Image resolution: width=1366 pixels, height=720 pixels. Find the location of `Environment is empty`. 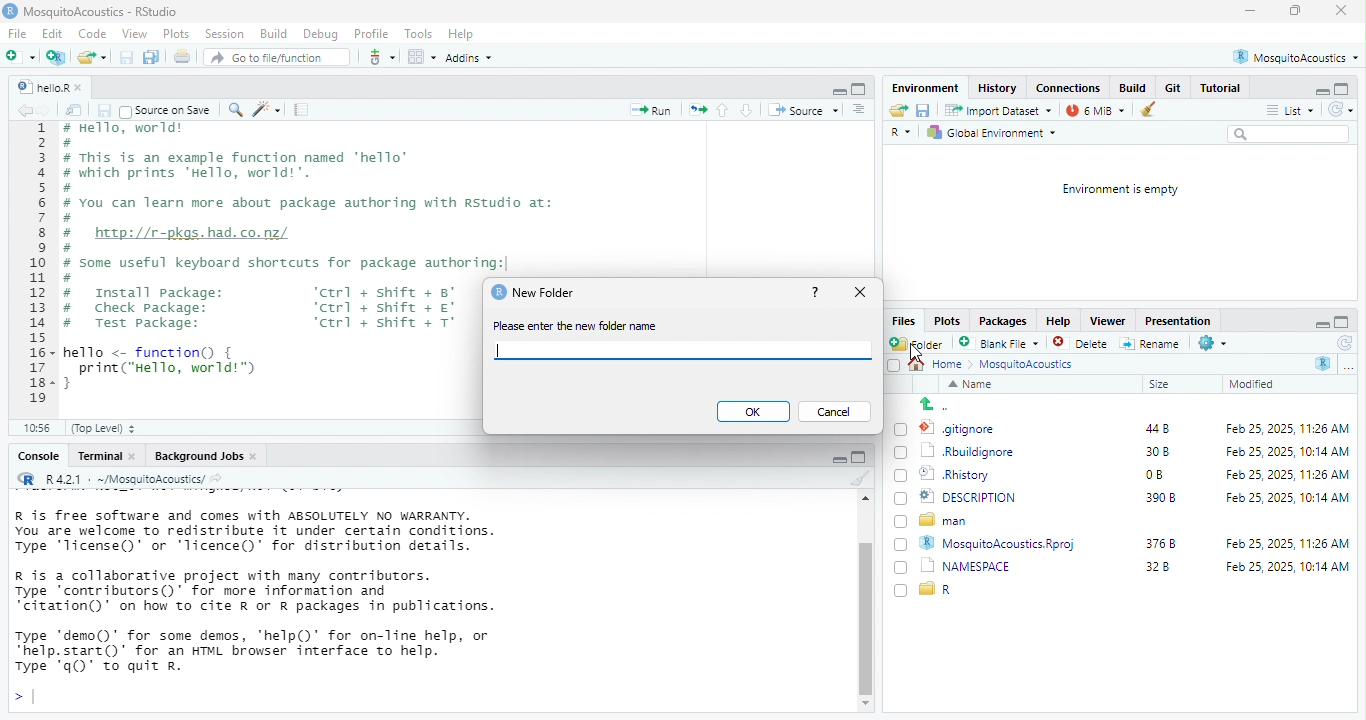

Environment is empty is located at coordinates (1113, 190).